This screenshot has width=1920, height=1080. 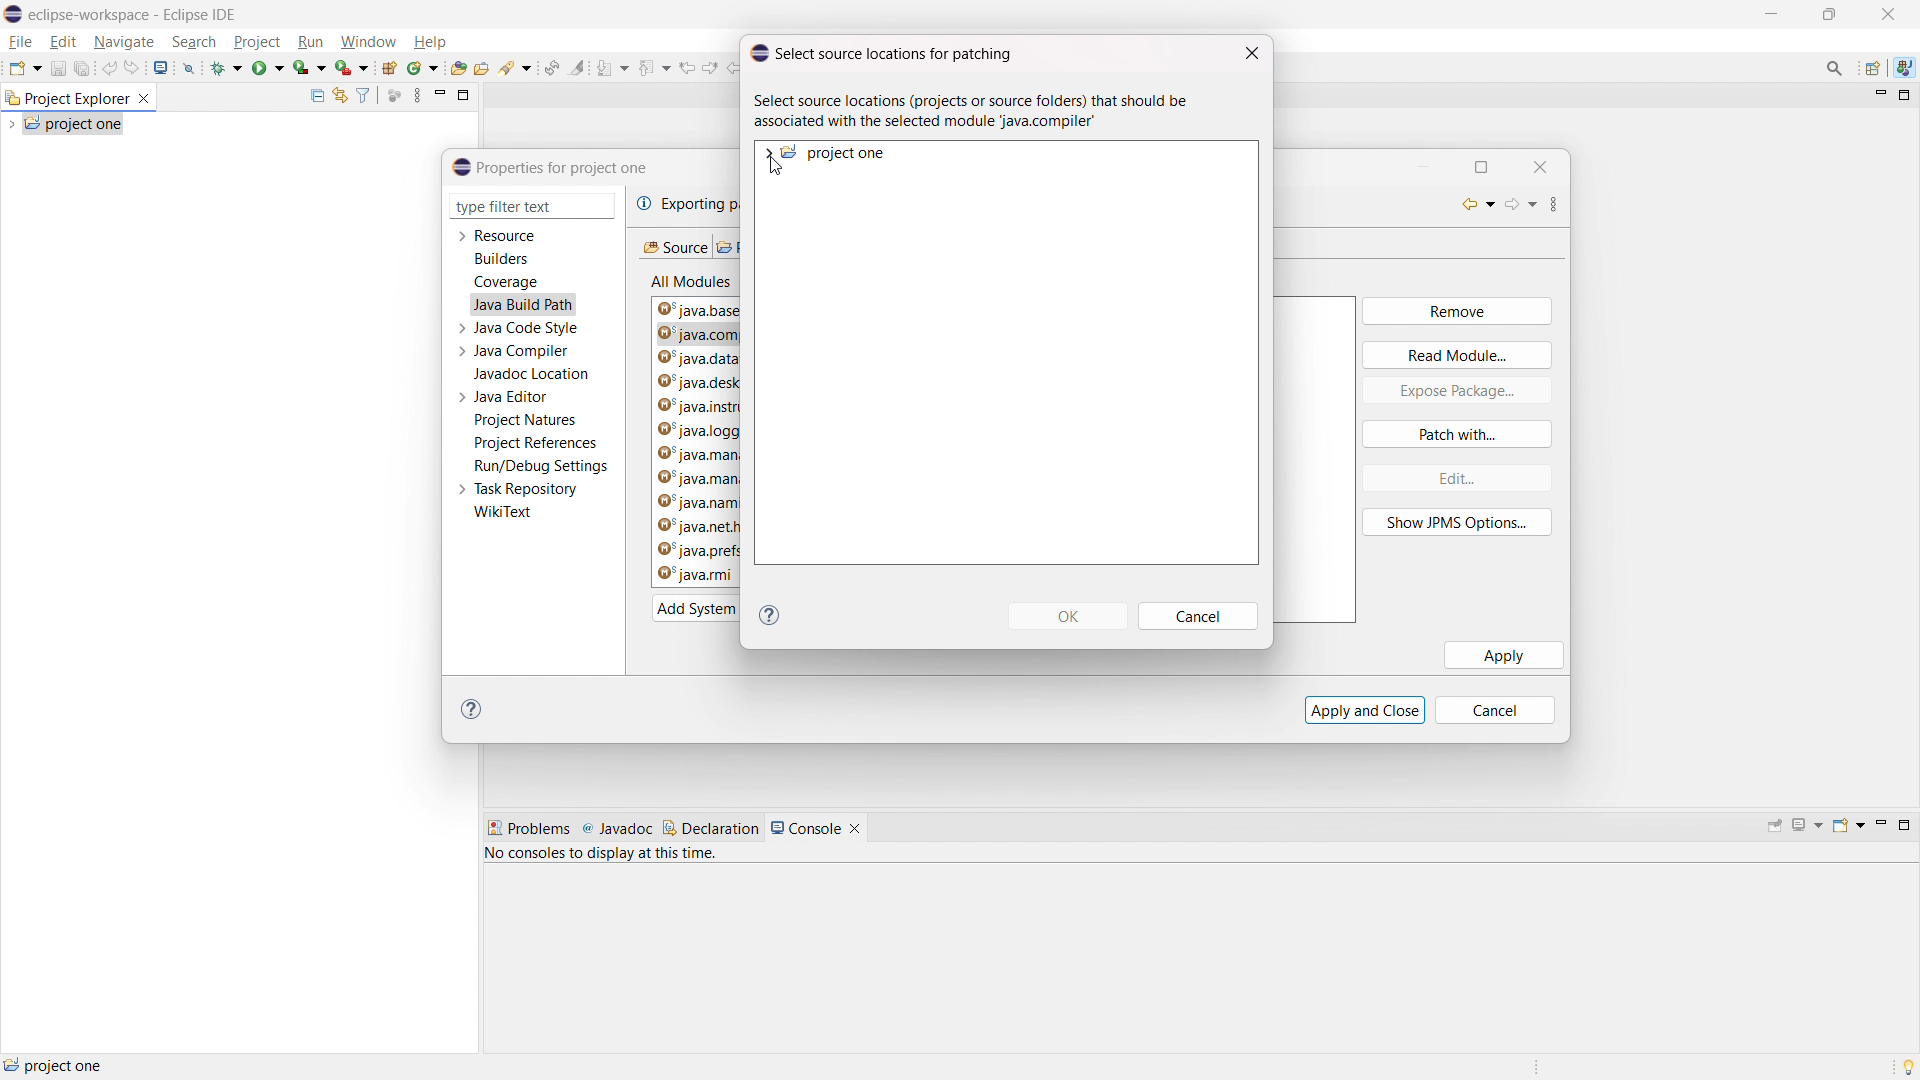 What do you see at coordinates (440, 95) in the screenshot?
I see `minimize` at bounding box center [440, 95].